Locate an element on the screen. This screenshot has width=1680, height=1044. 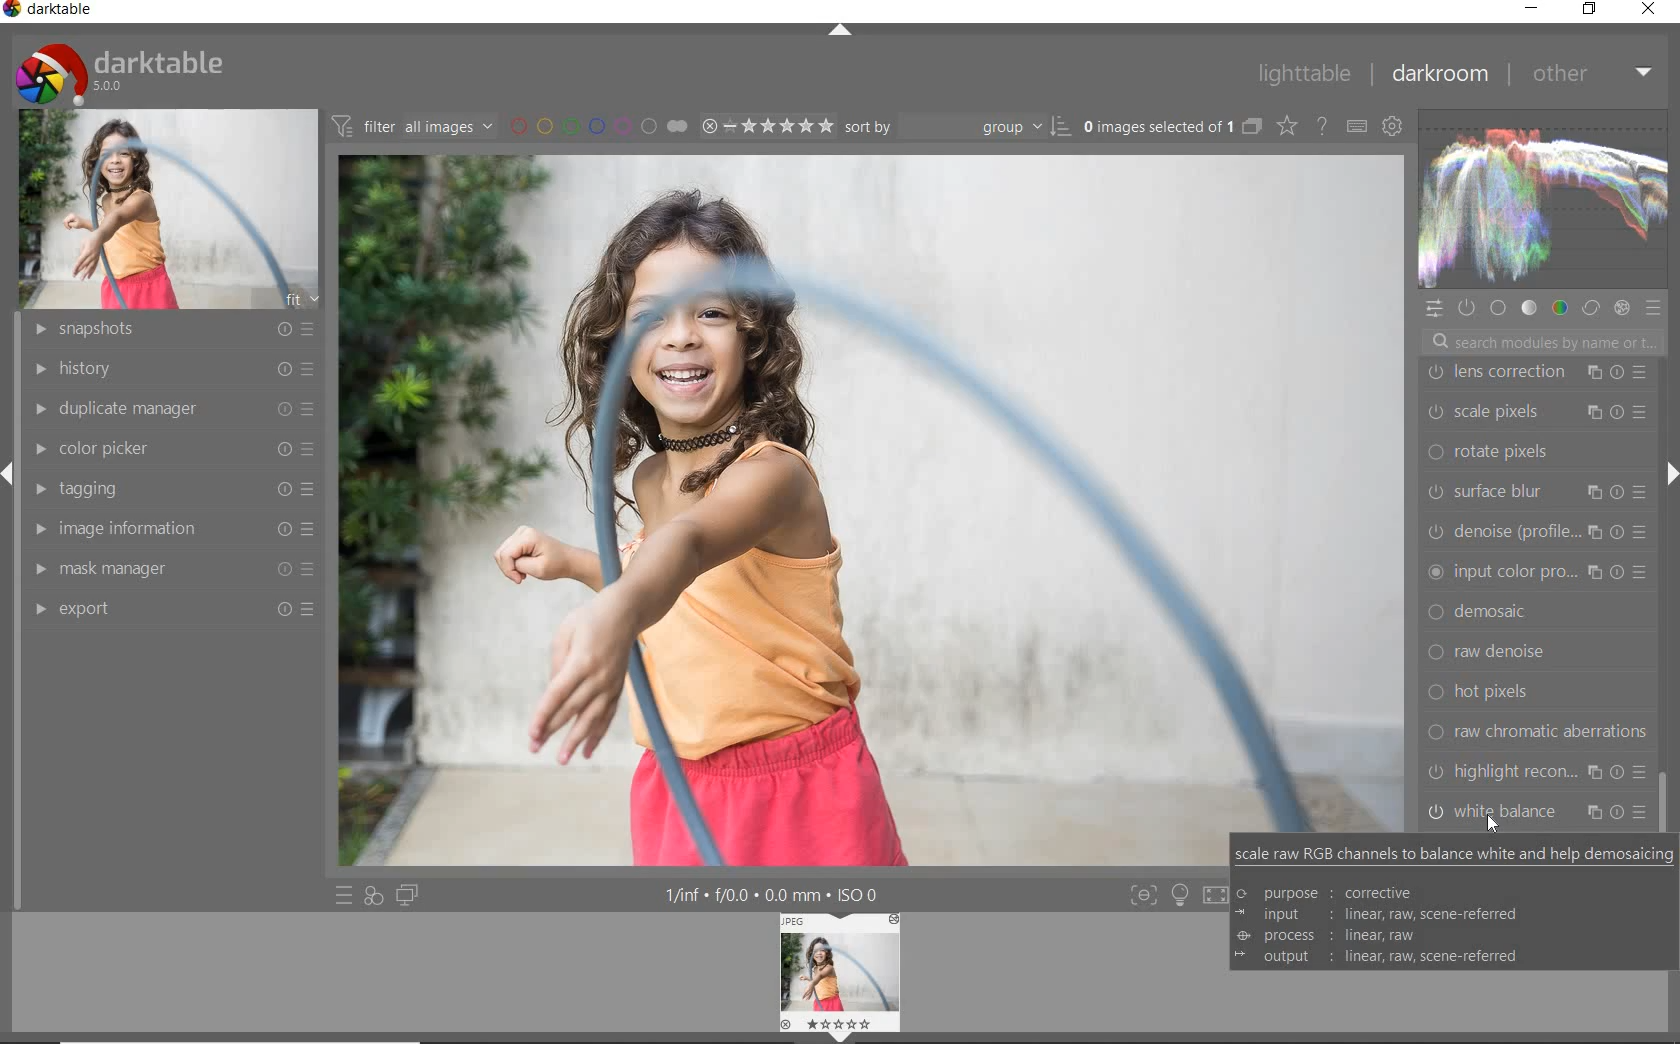
grain is located at coordinates (1543, 698).